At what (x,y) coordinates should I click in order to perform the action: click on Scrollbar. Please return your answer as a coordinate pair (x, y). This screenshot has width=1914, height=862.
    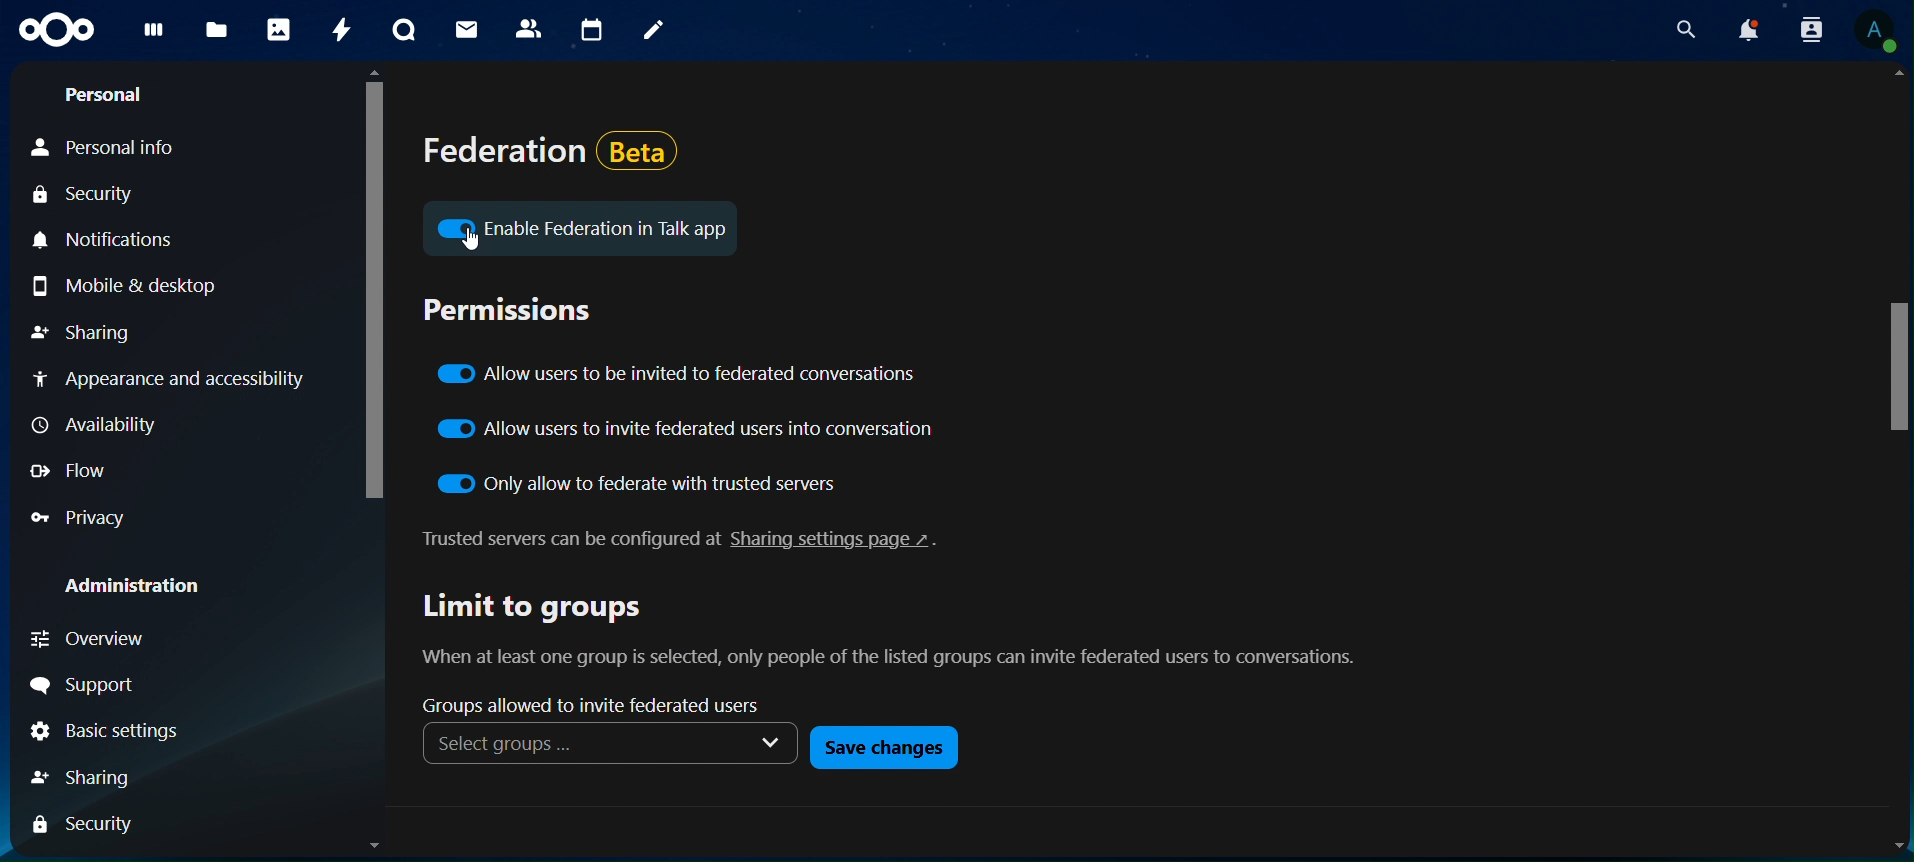
    Looking at the image, I should click on (1894, 459).